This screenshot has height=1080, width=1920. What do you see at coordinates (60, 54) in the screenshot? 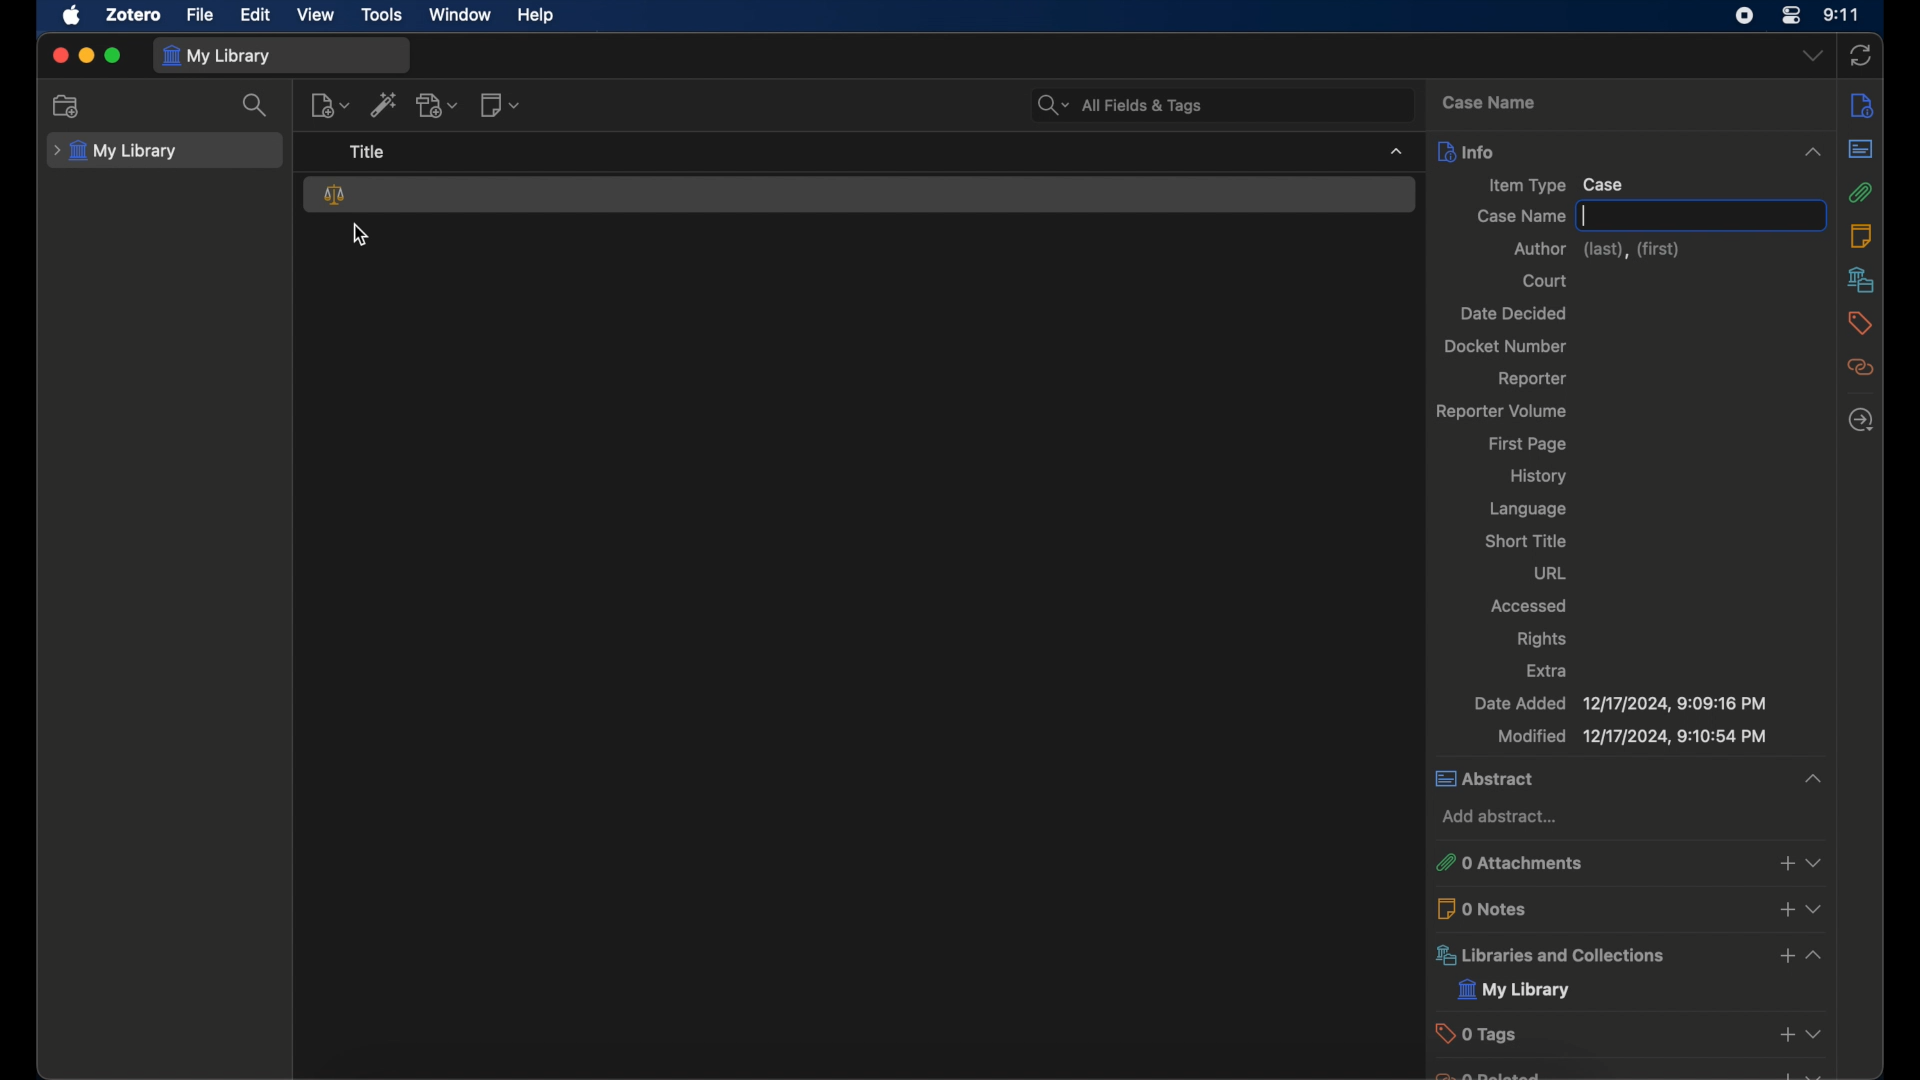
I see `close` at bounding box center [60, 54].